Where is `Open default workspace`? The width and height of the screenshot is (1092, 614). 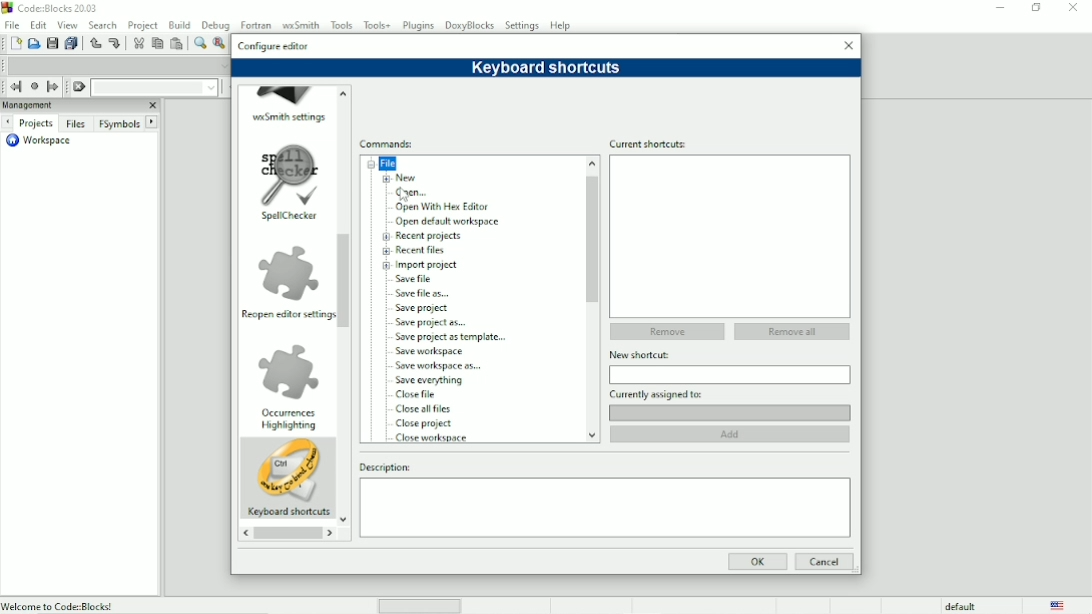 Open default workspace is located at coordinates (451, 222).